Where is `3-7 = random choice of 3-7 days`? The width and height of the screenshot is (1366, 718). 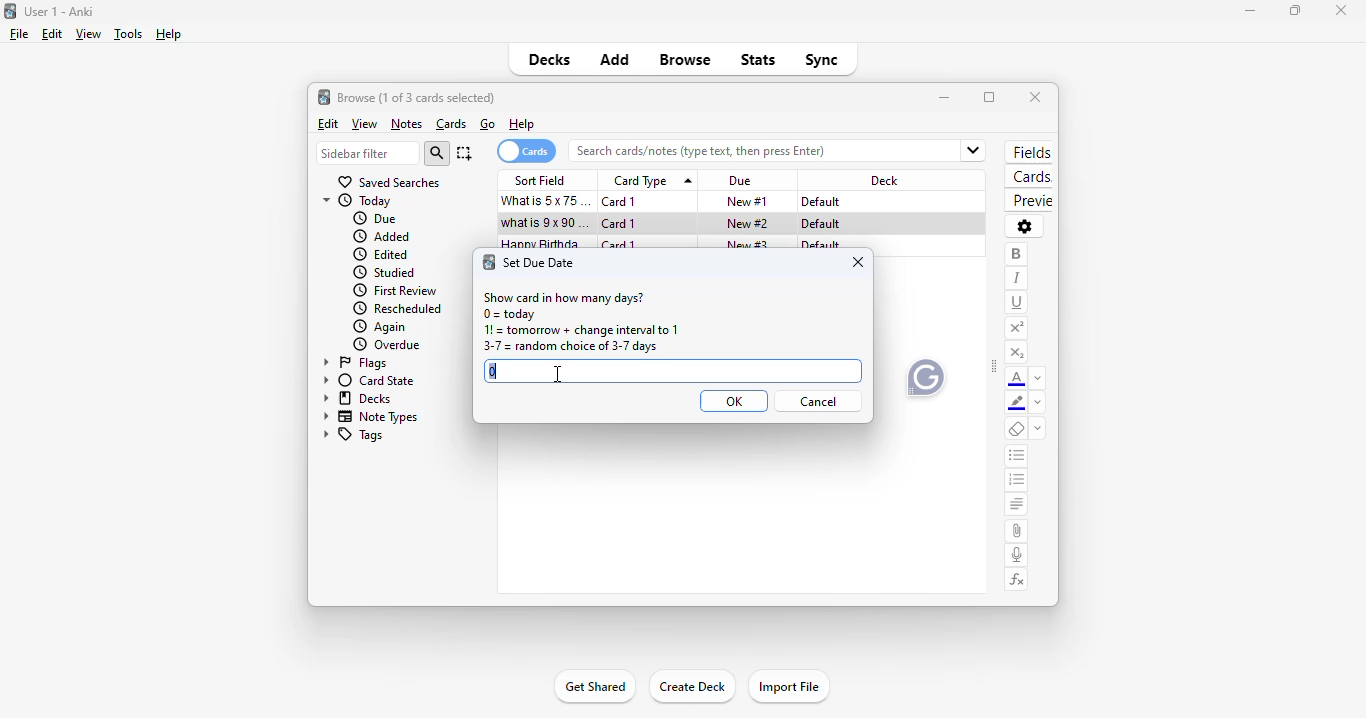
3-7 = random choice of 3-7 days is located at coordinates (570, 348).